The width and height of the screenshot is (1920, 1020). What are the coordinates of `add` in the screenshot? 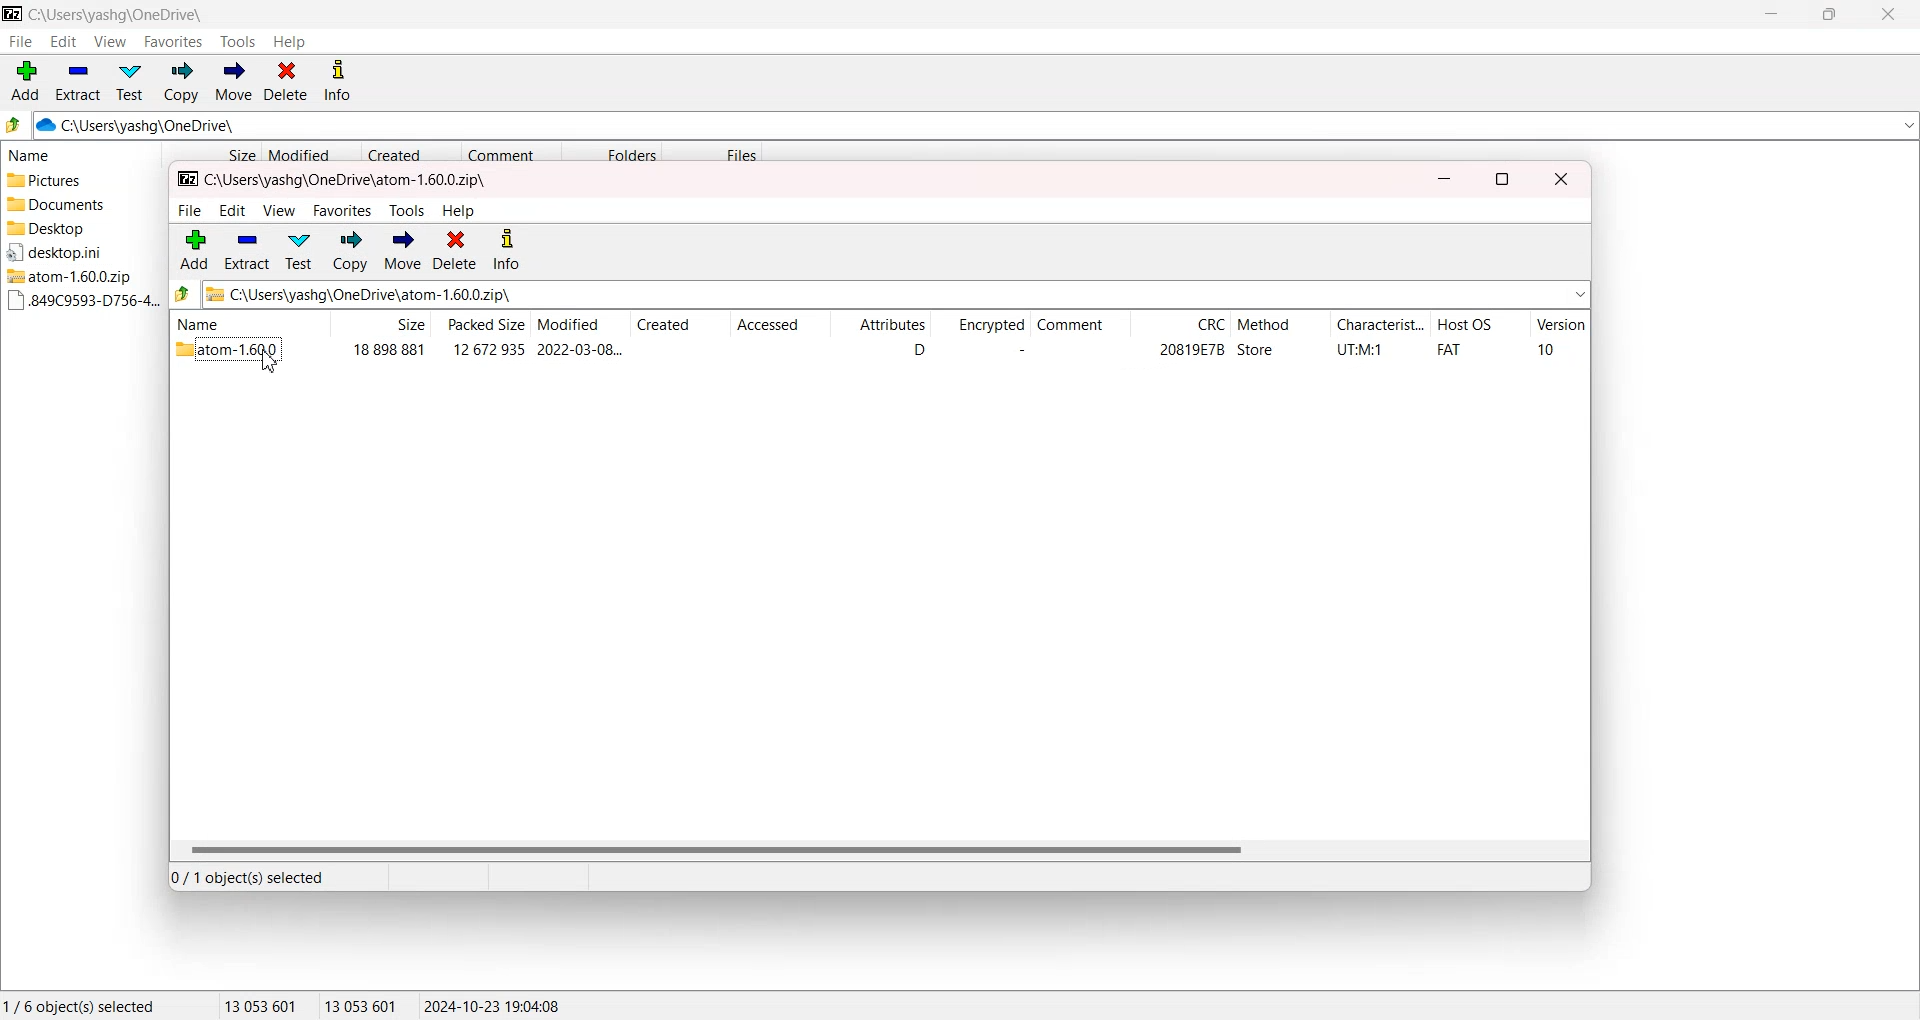 It's located at (195, 249).